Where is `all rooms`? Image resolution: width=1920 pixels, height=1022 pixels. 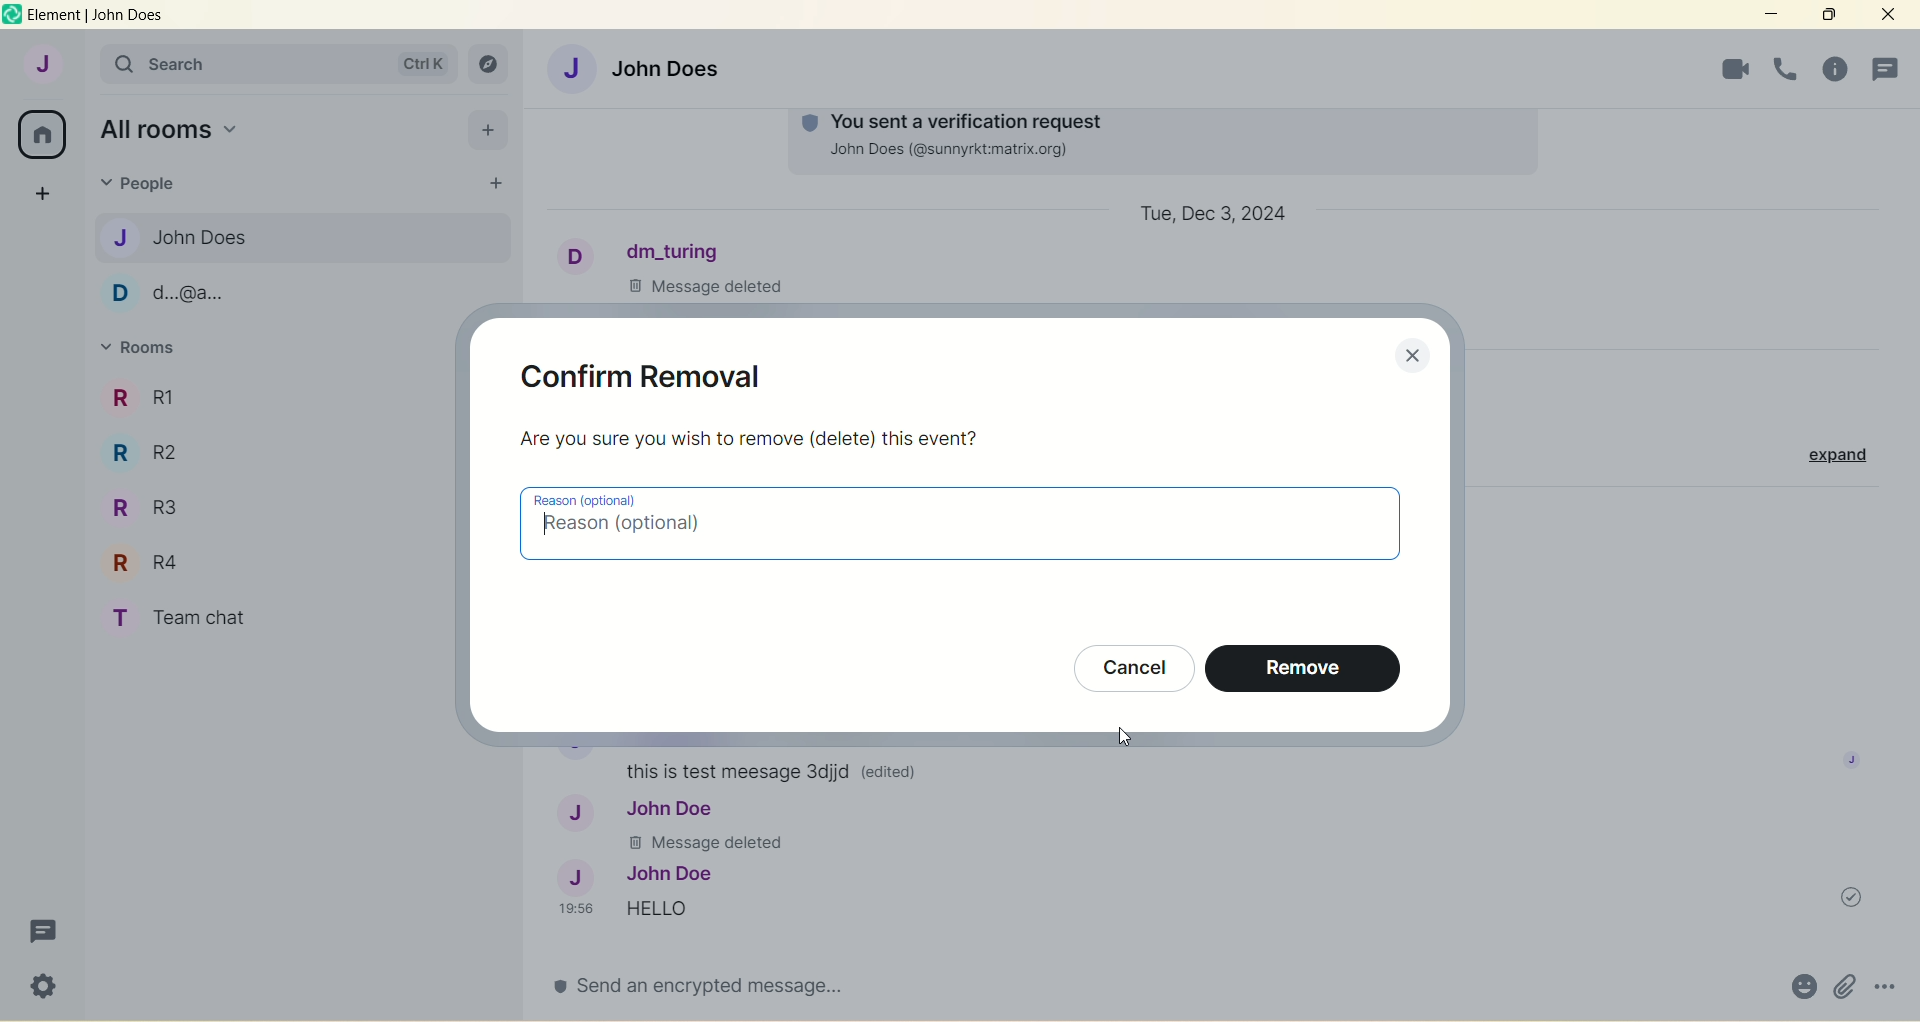 all rooms is located at coordinates (44, 133).